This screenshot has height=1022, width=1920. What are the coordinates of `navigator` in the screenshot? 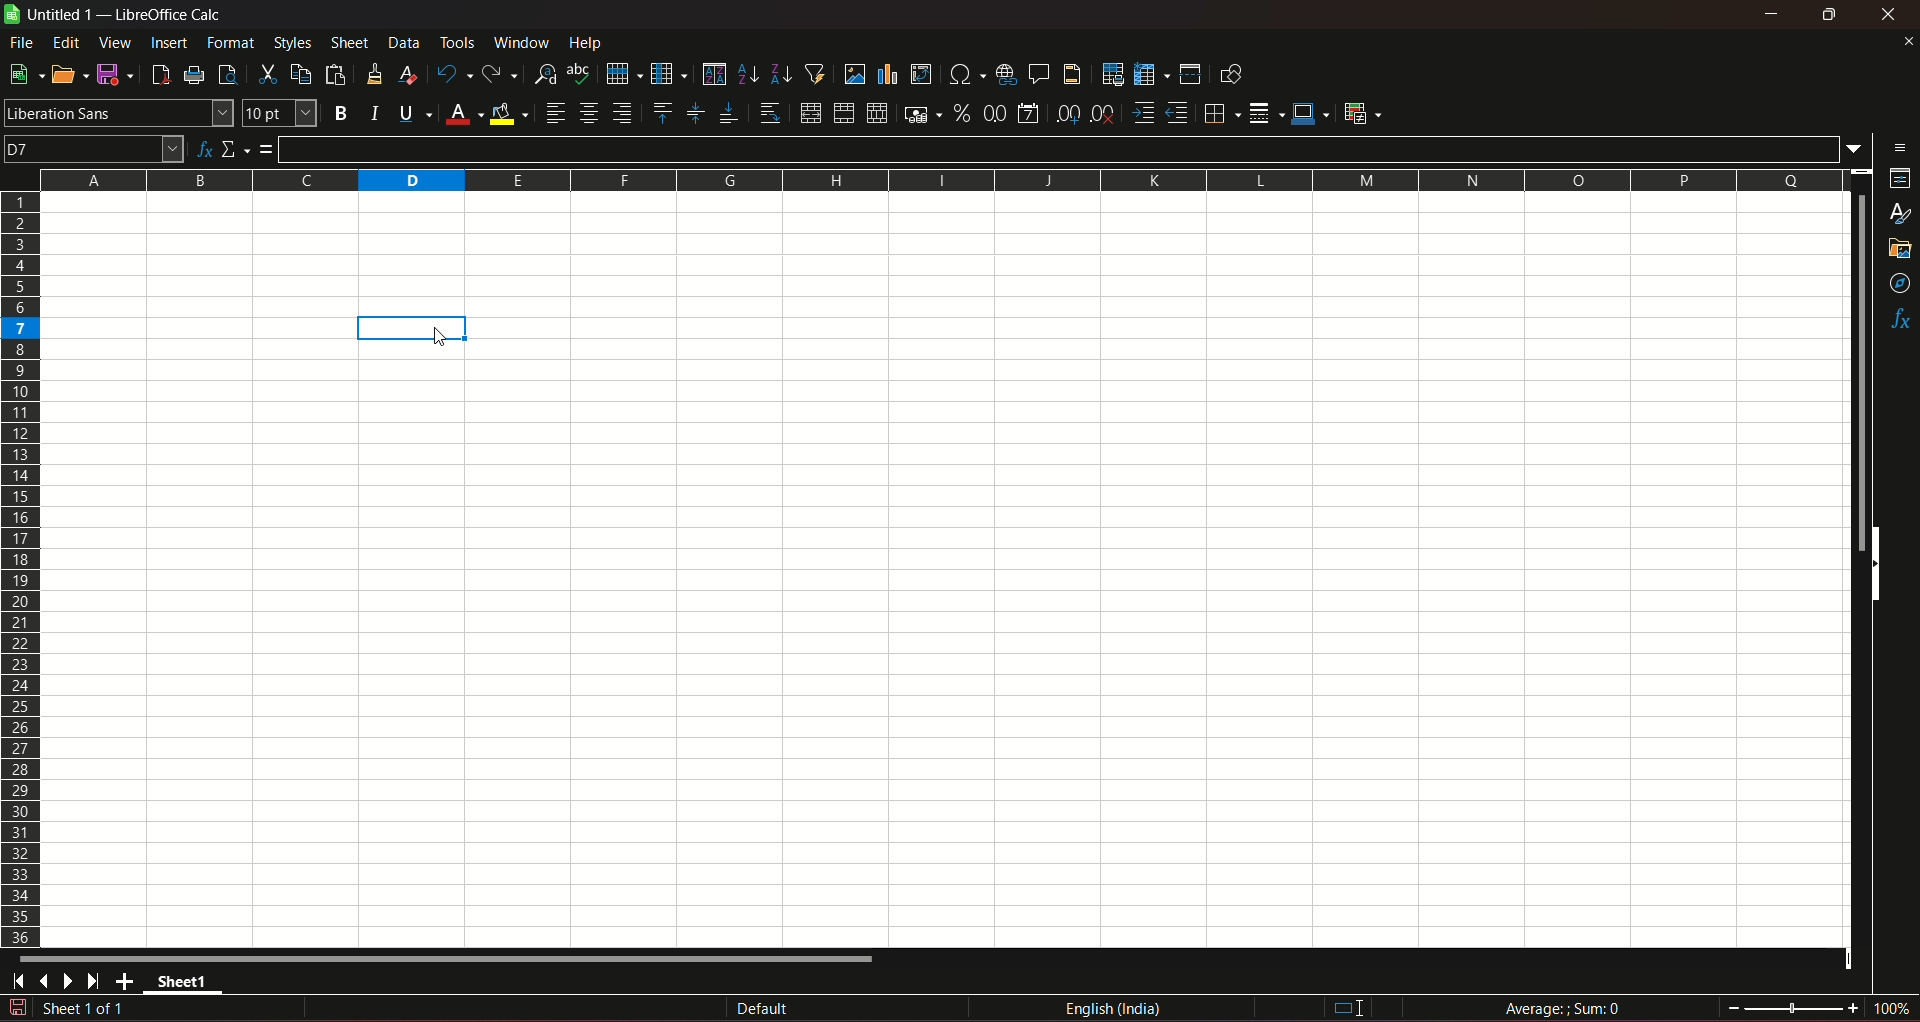 It's located at (1901, 285).